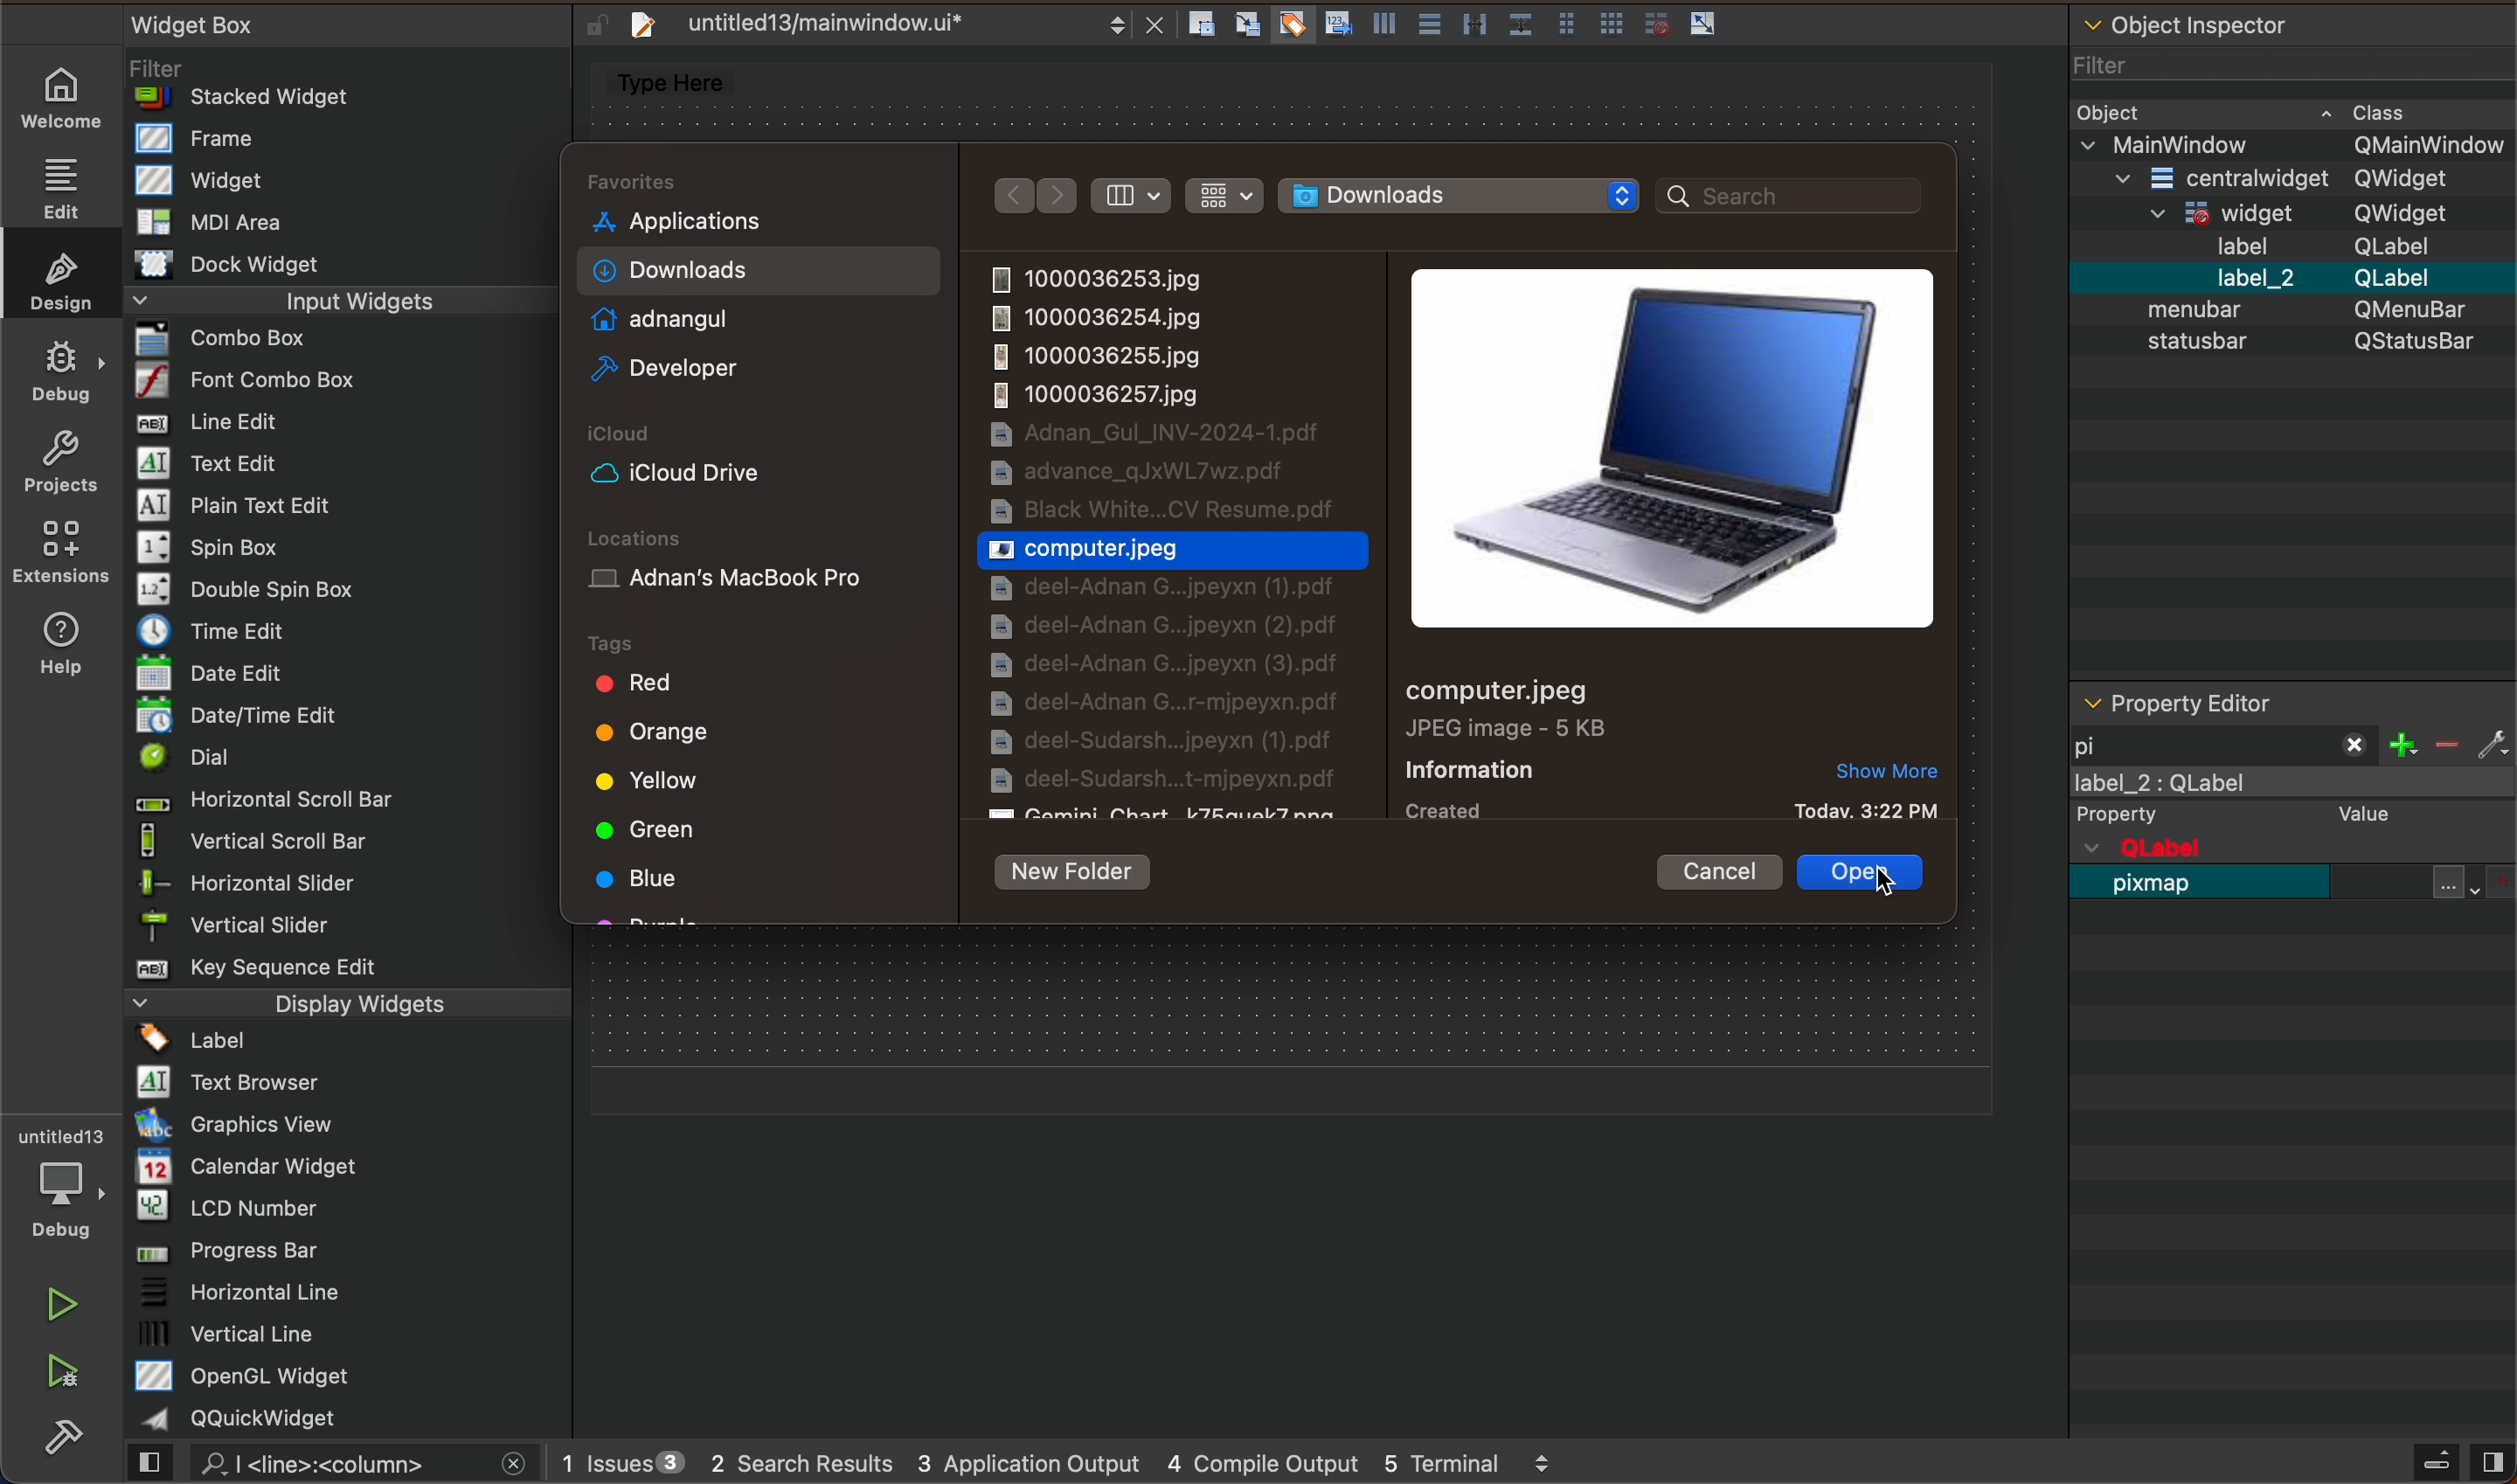  I want to click on property editor, so click(2254, 702).